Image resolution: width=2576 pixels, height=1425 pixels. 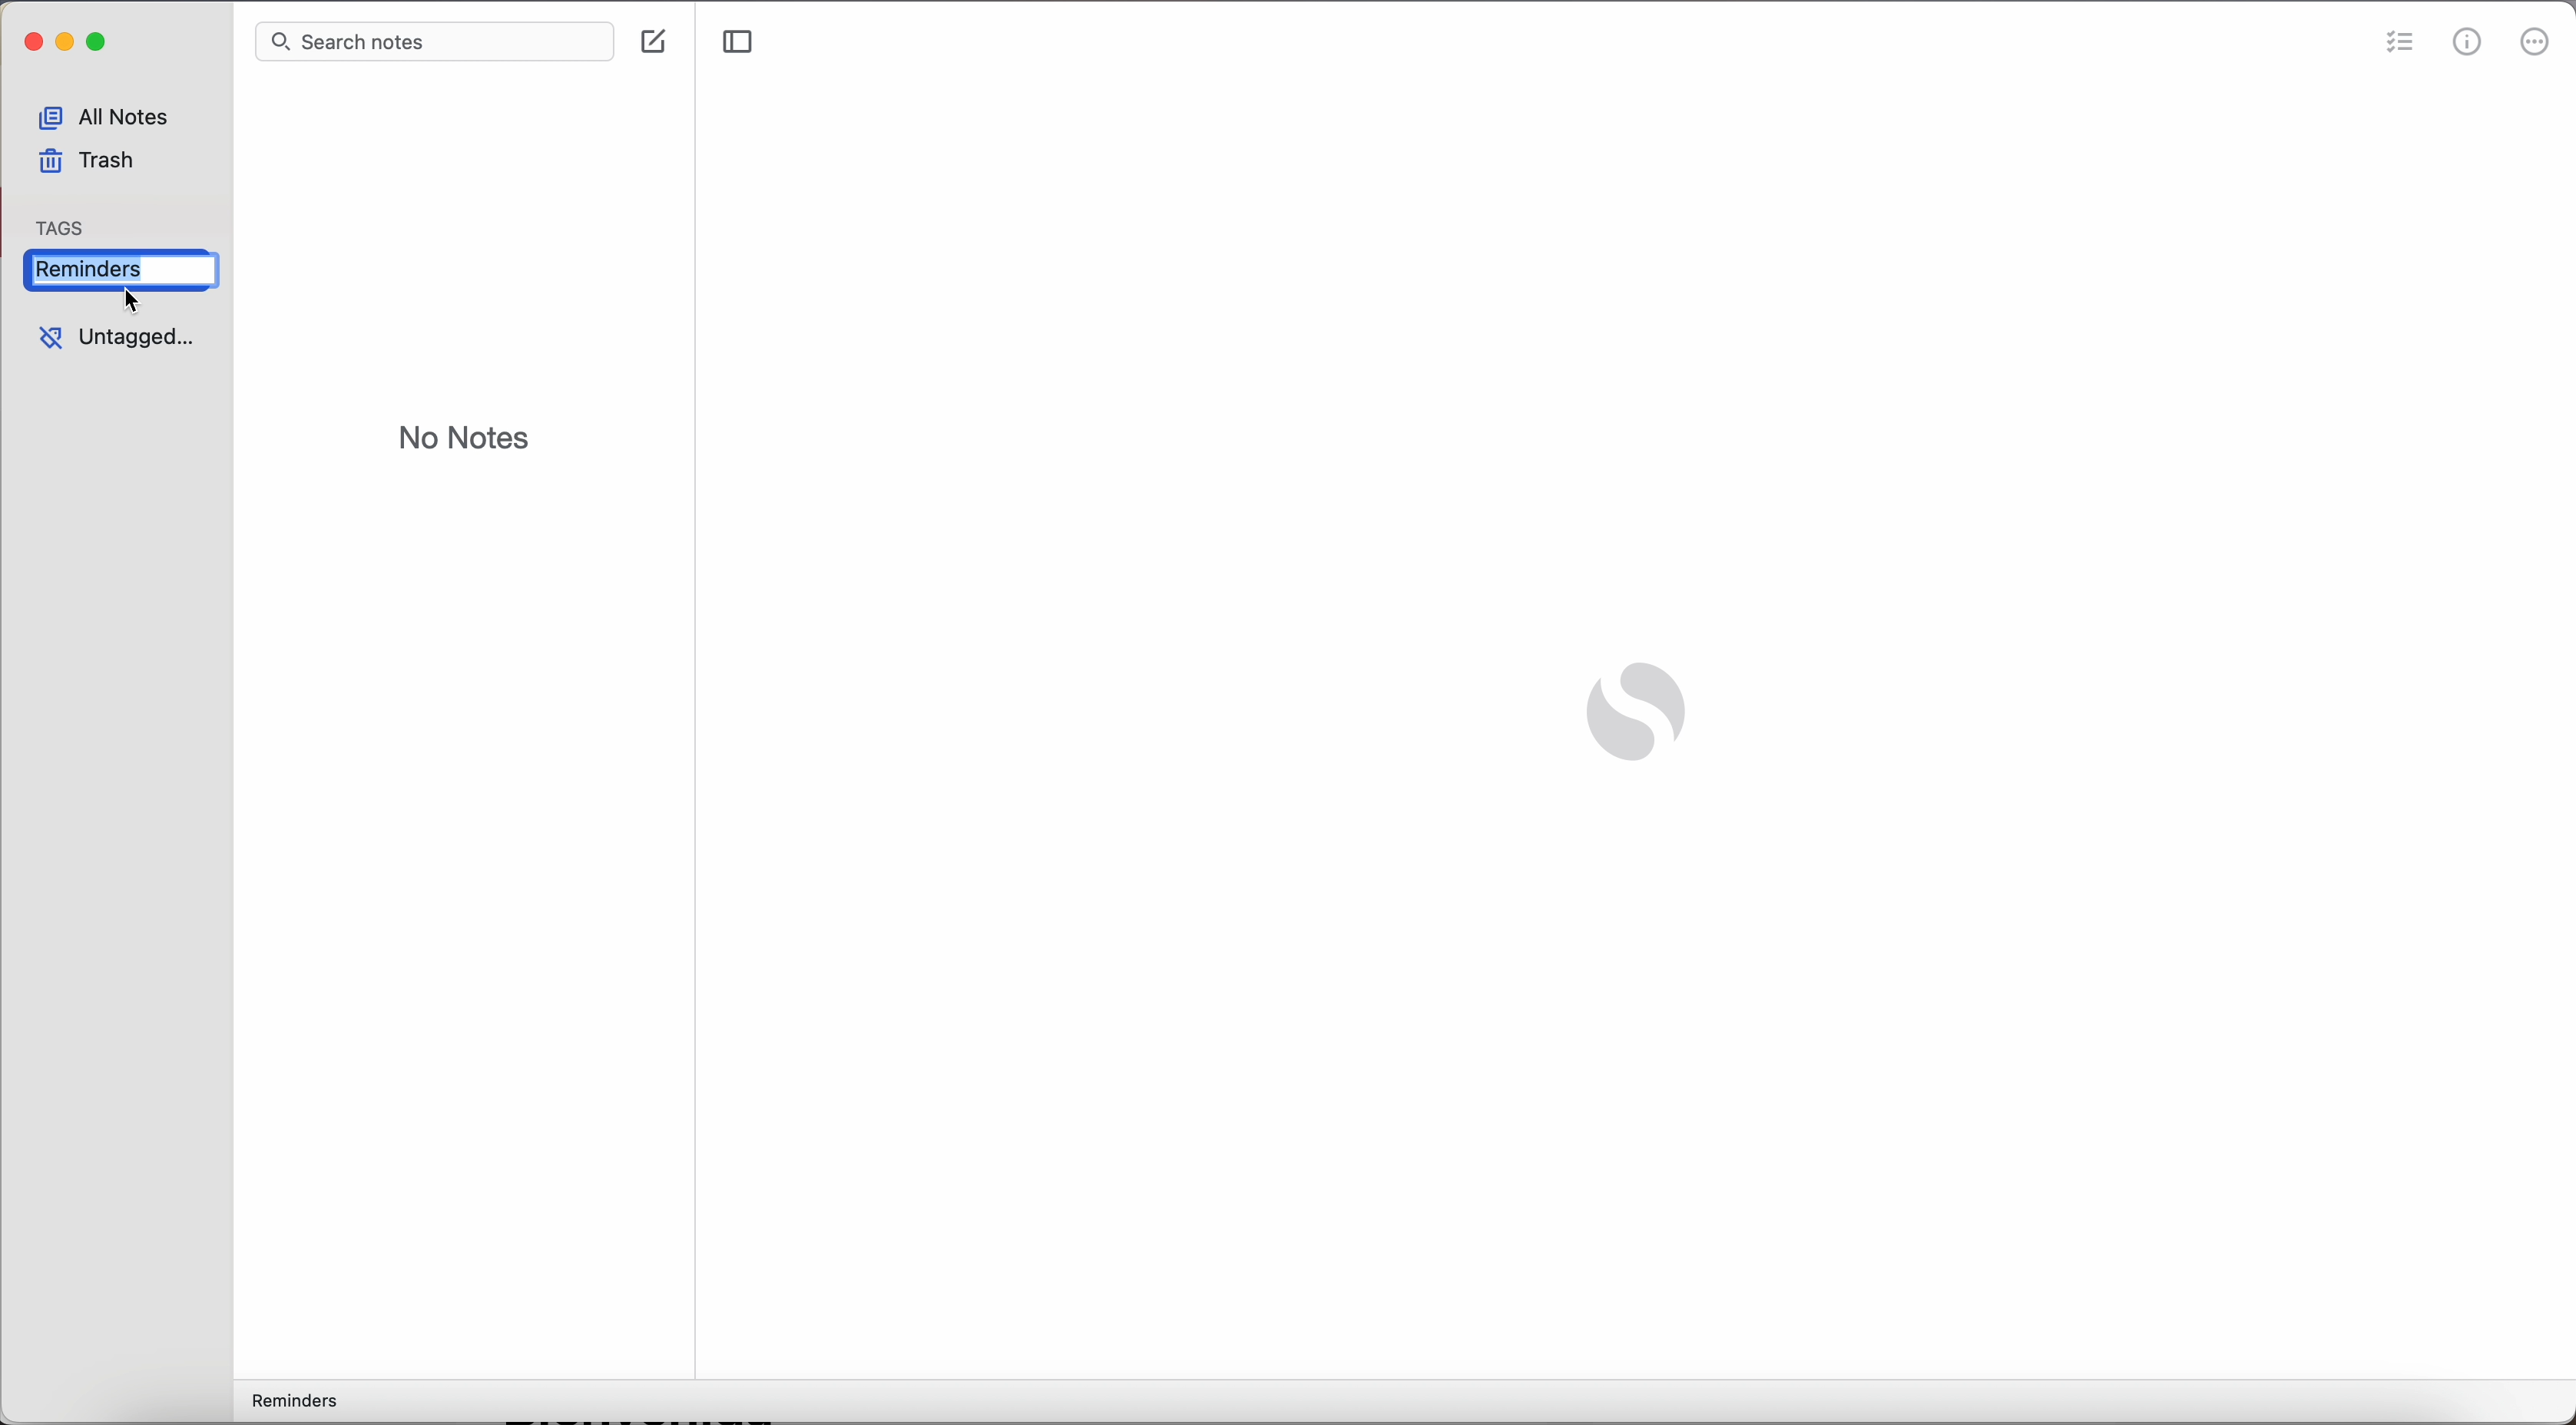 What do you see at coordinates (88, 165) in the screenshot?
I see `trash` at bounding box center [88, 165].